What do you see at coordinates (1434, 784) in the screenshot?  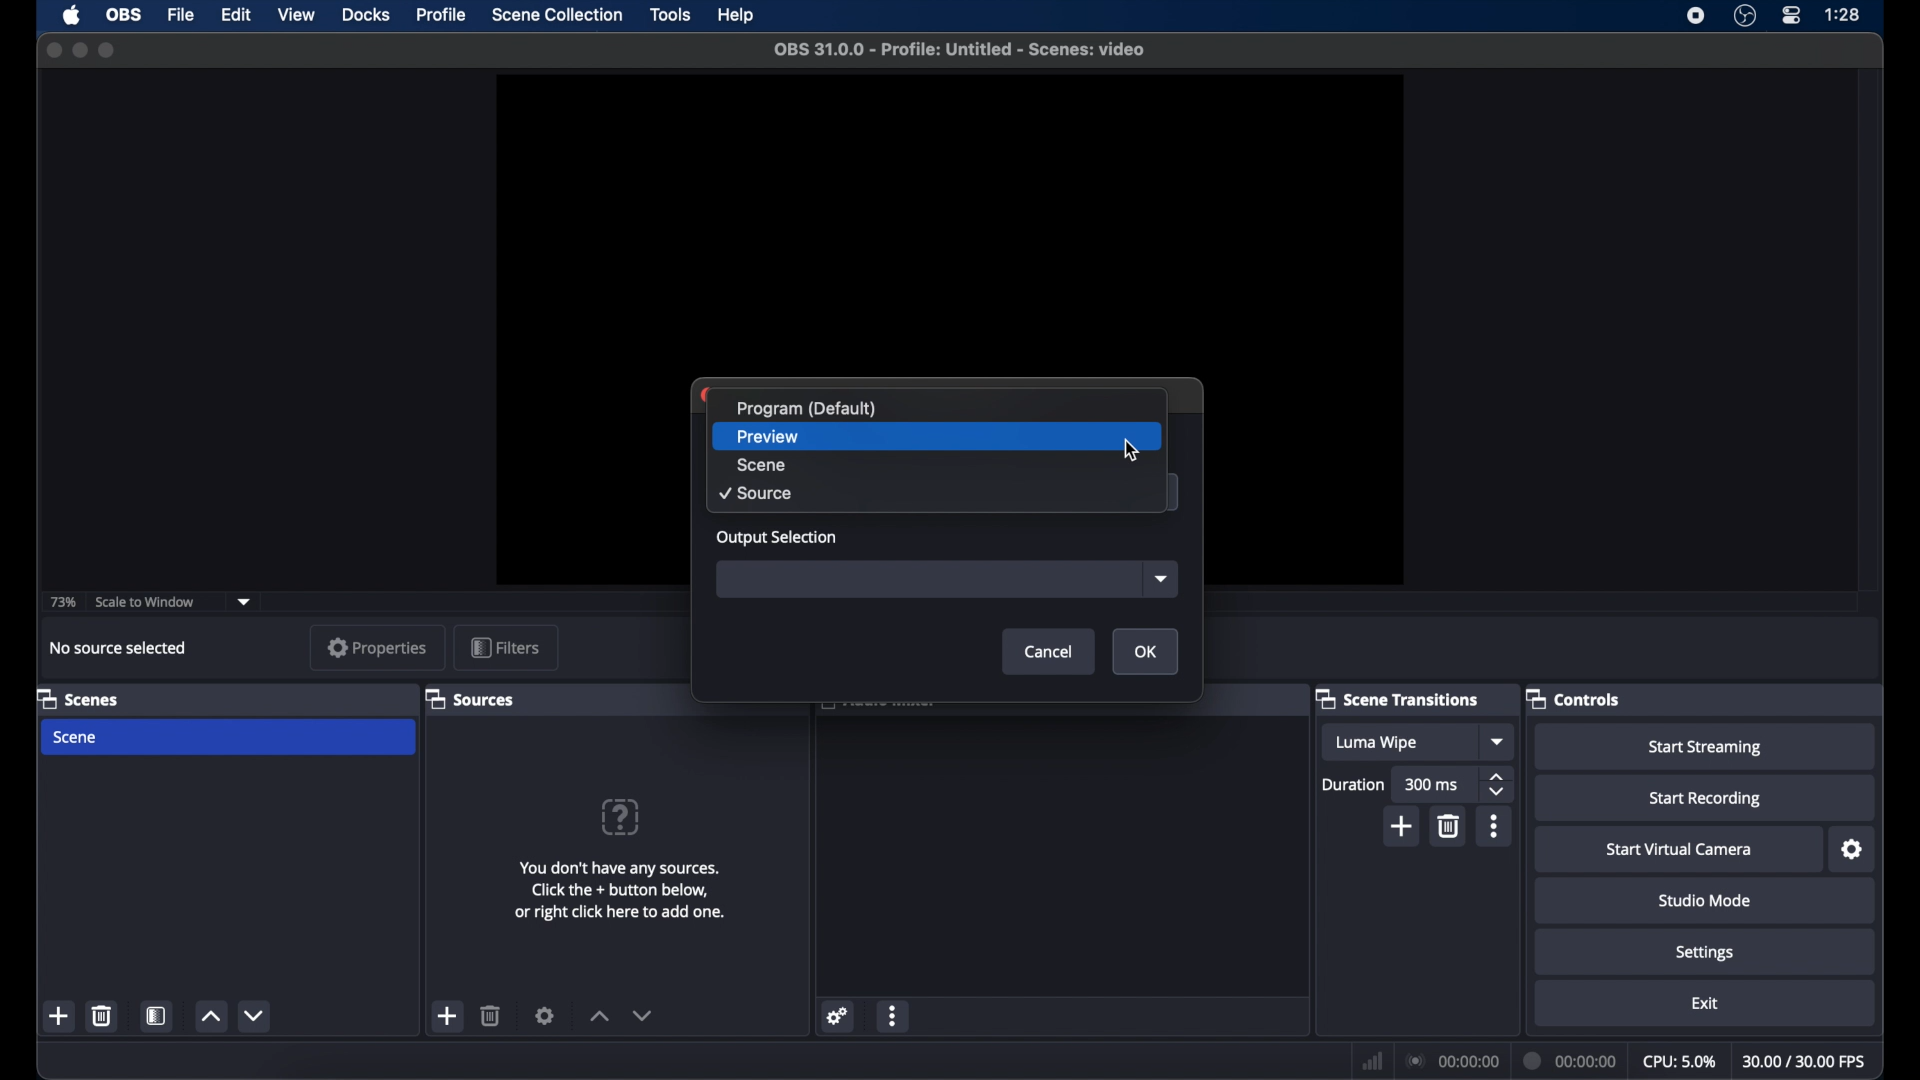 I see `300 ms` at bounding box center [1434, 784].